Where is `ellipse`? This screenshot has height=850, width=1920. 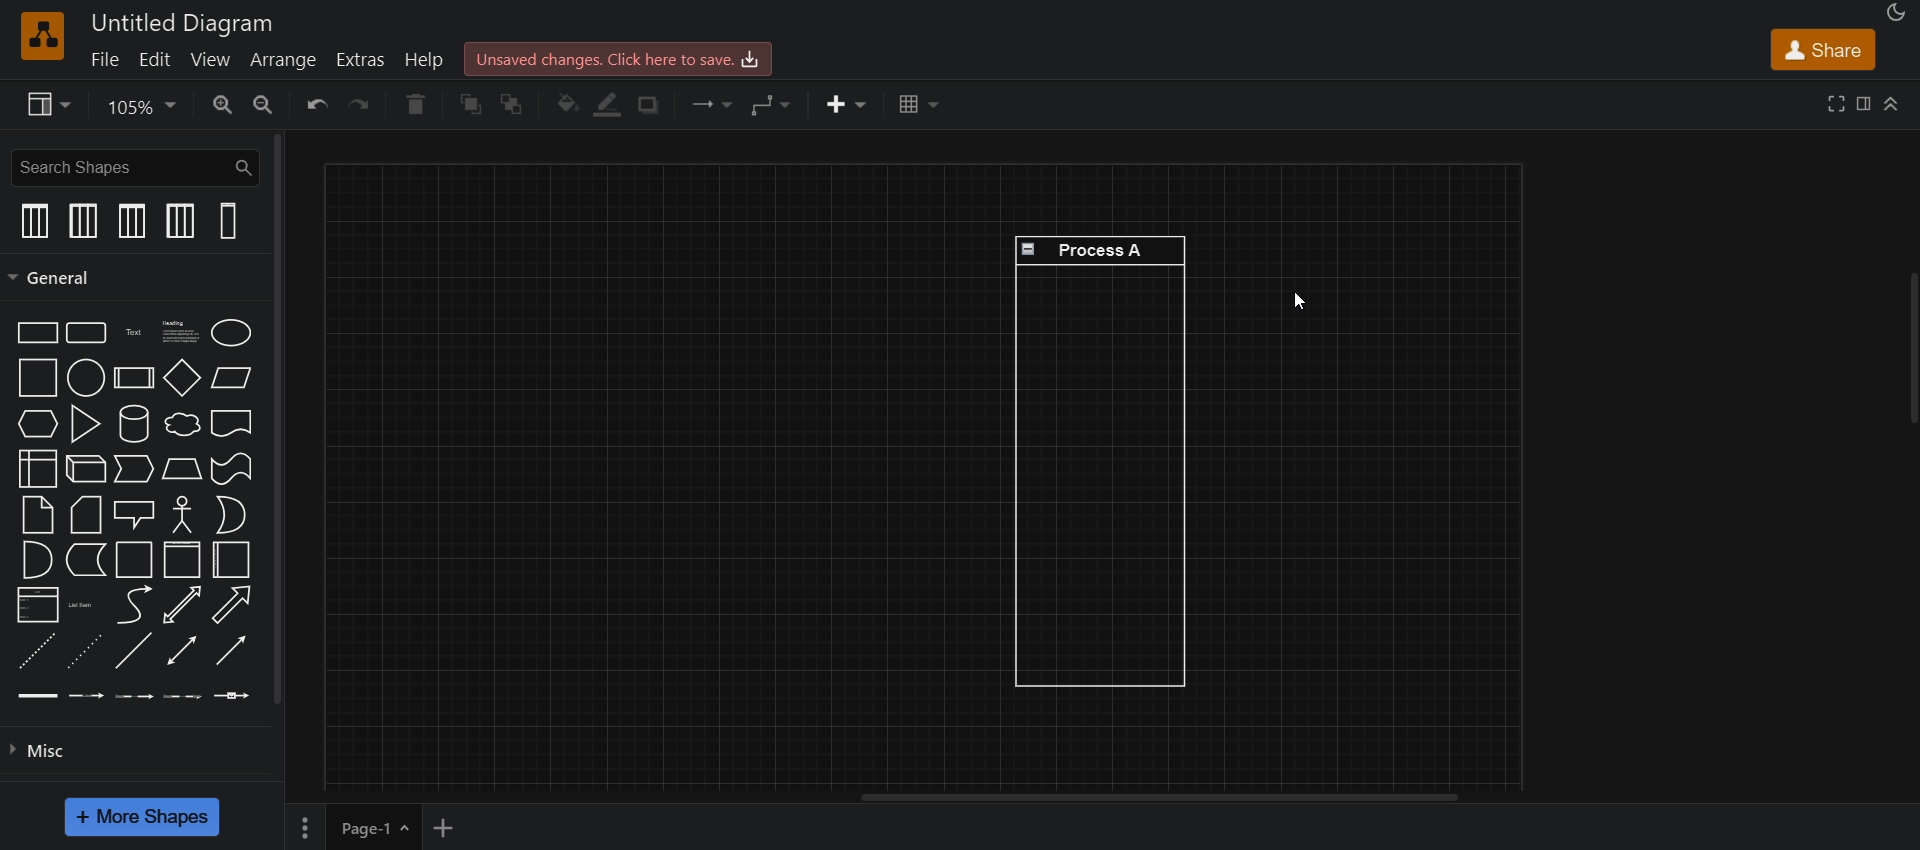
ellipse is located at coordinates (235, 331).